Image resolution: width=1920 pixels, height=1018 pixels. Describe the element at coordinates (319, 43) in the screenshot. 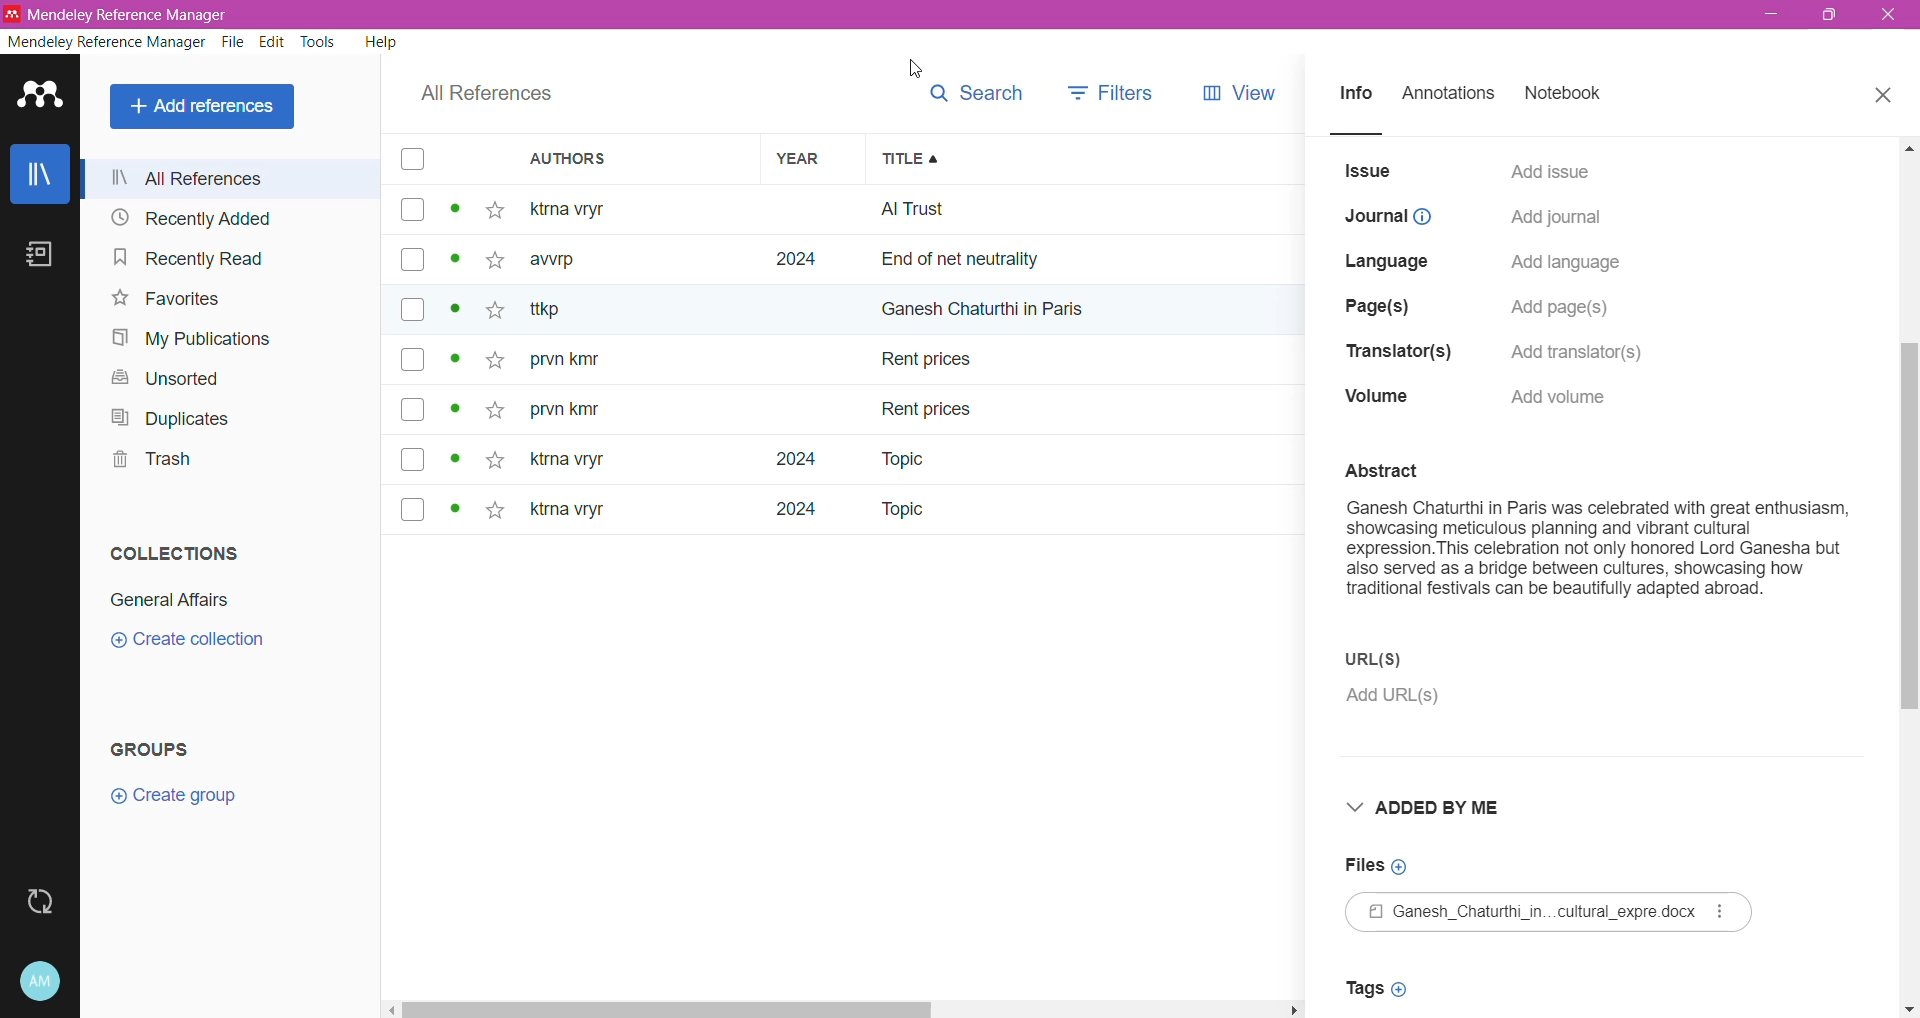

I see `Tools` at that location.